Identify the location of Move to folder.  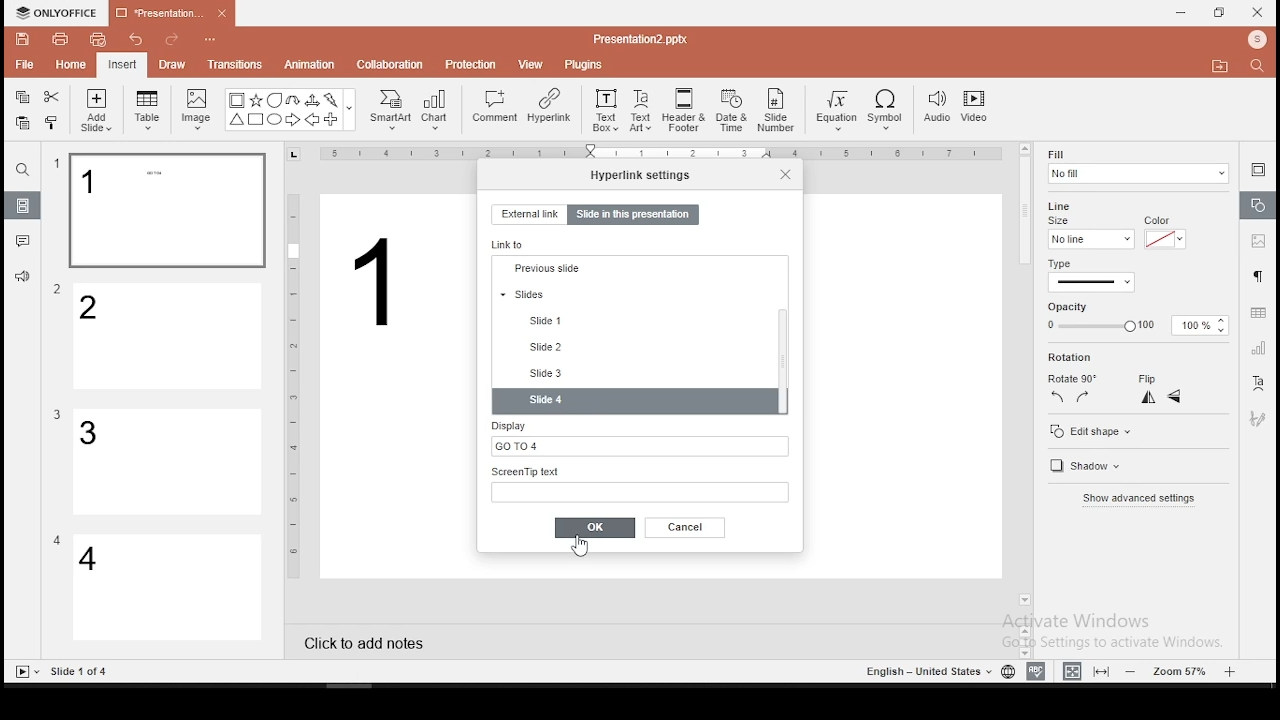
(1223, 68).